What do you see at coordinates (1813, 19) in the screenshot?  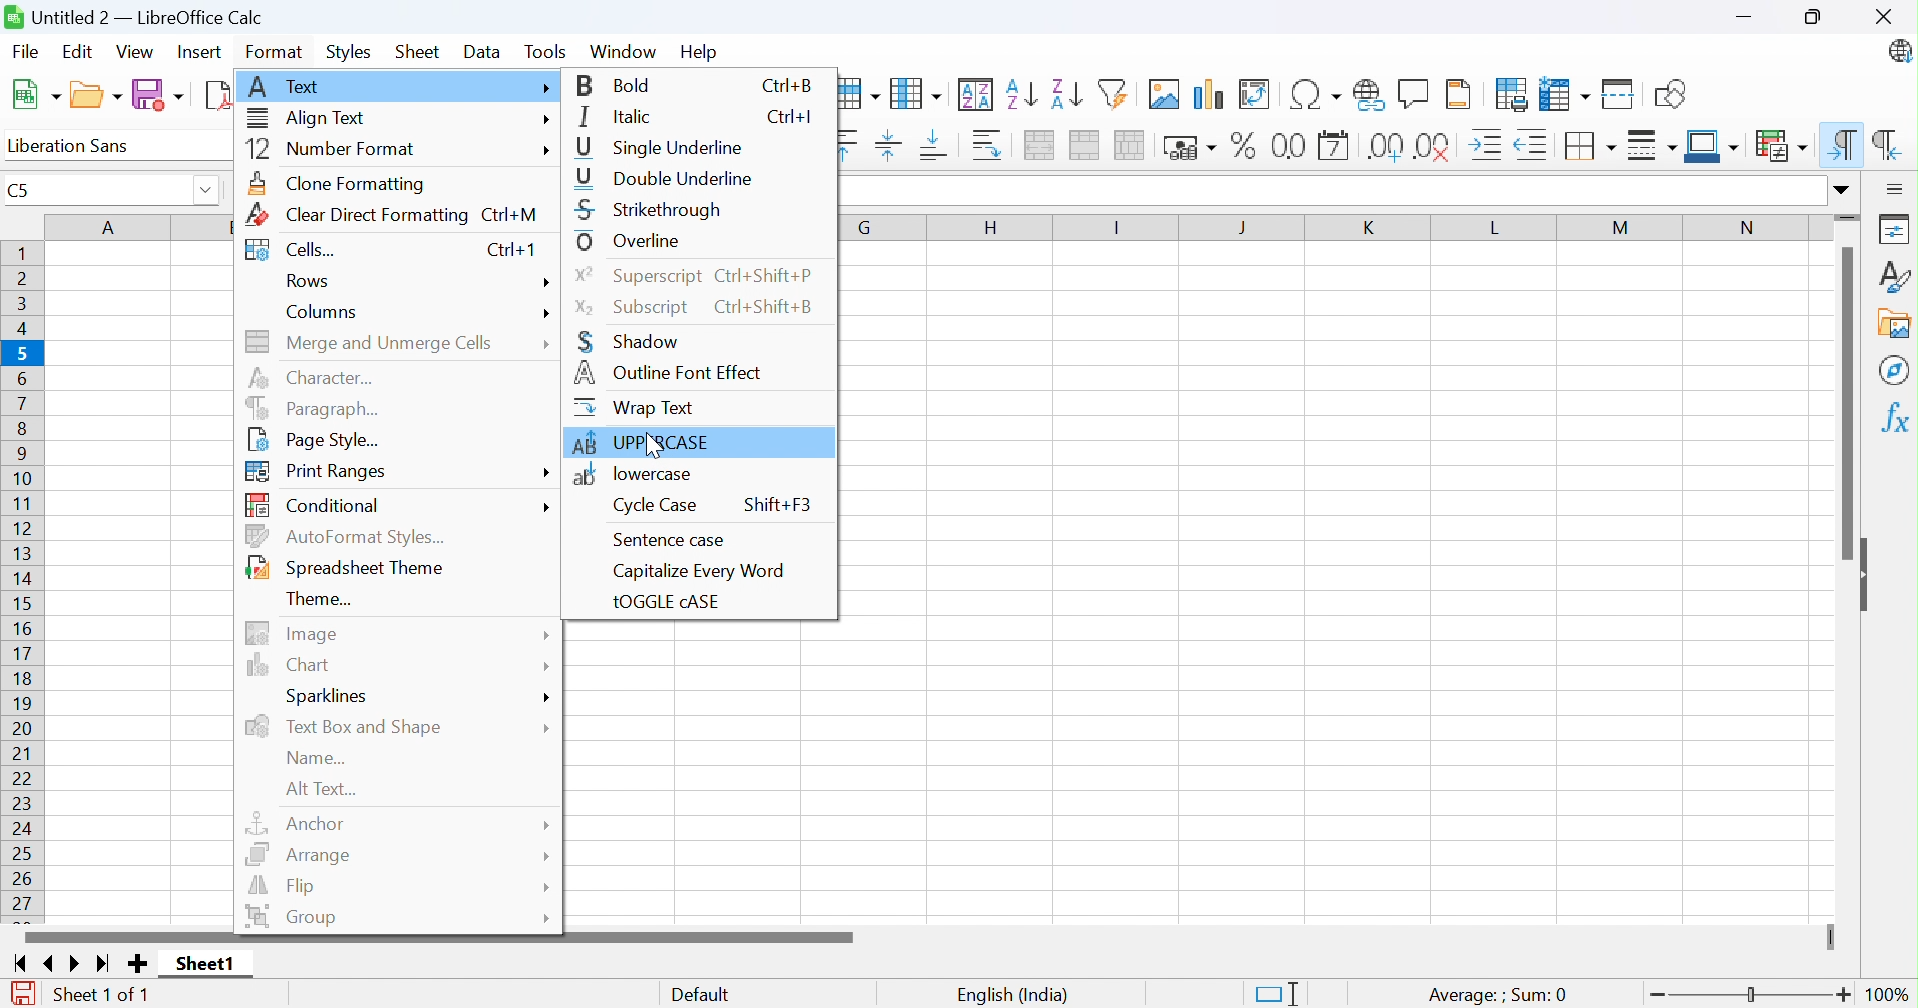 I see `Restore down` at bounding box center [1813, 19].